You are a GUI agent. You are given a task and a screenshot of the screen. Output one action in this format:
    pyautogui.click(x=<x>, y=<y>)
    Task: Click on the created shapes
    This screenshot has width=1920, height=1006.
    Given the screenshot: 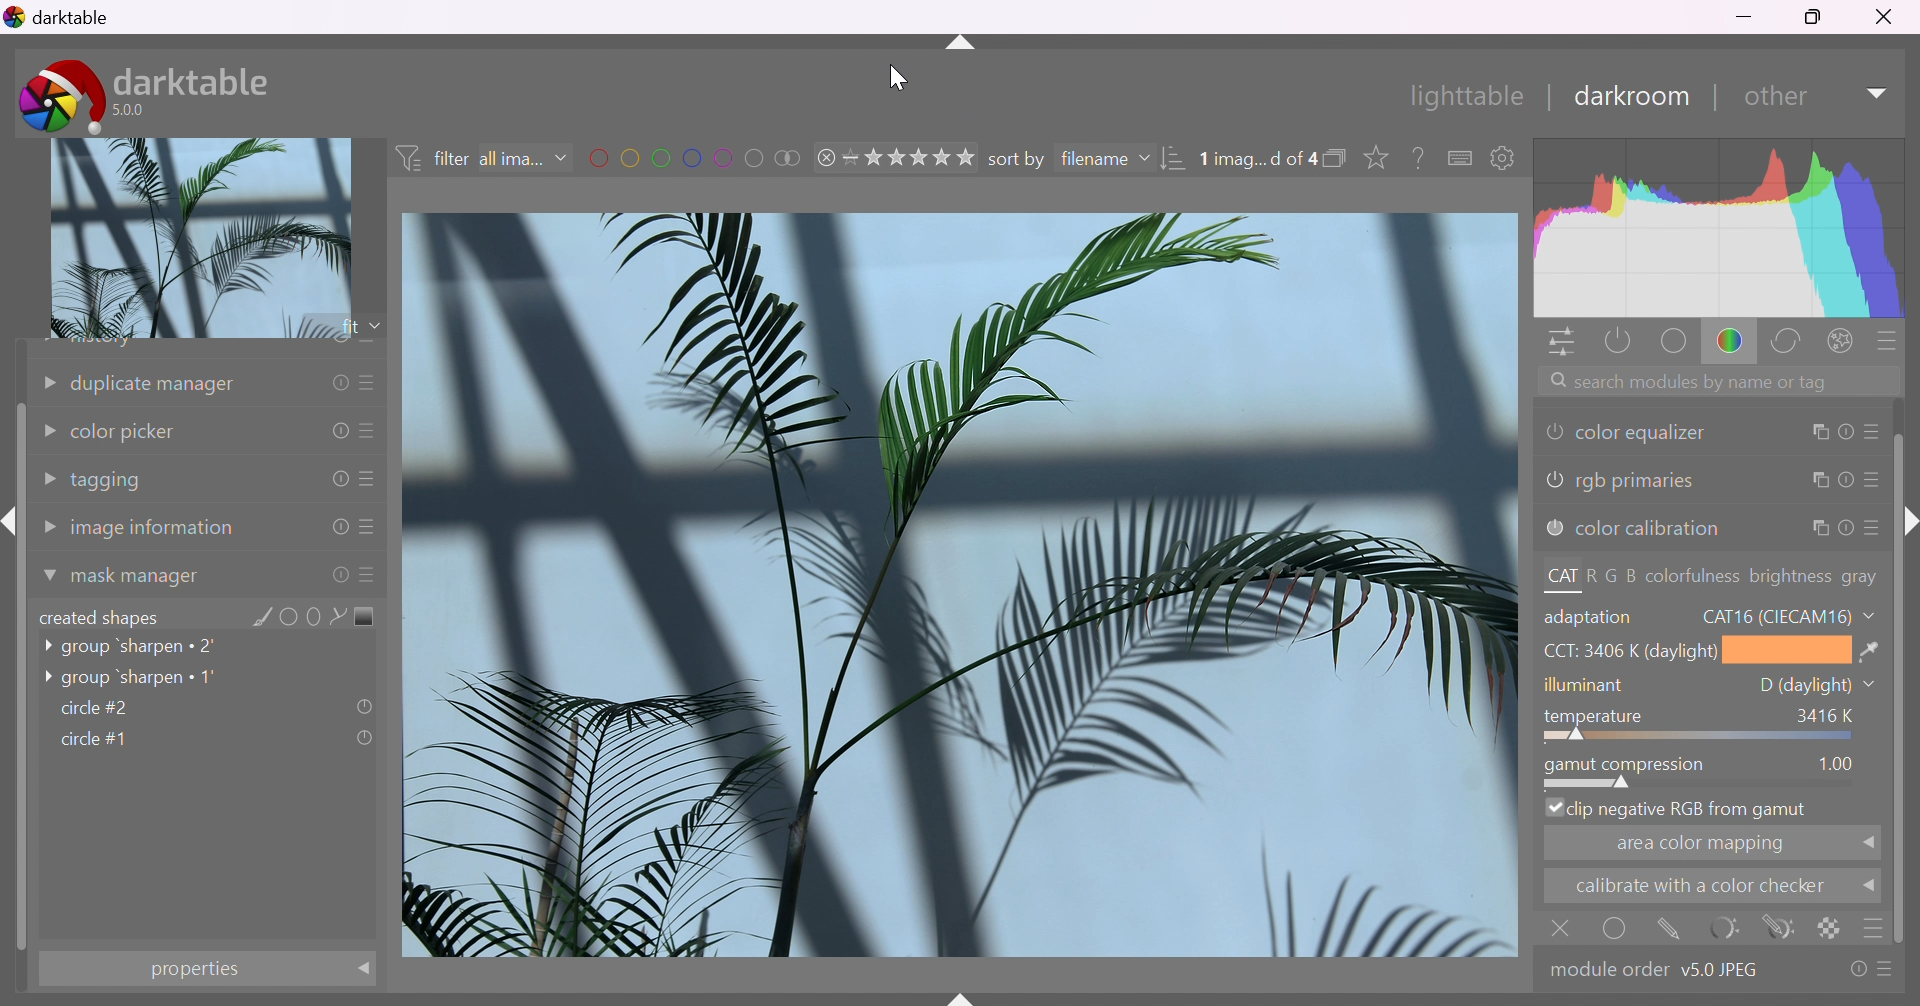 What is the action you would take?
    pyautogui.click(x=101, y=621)
    